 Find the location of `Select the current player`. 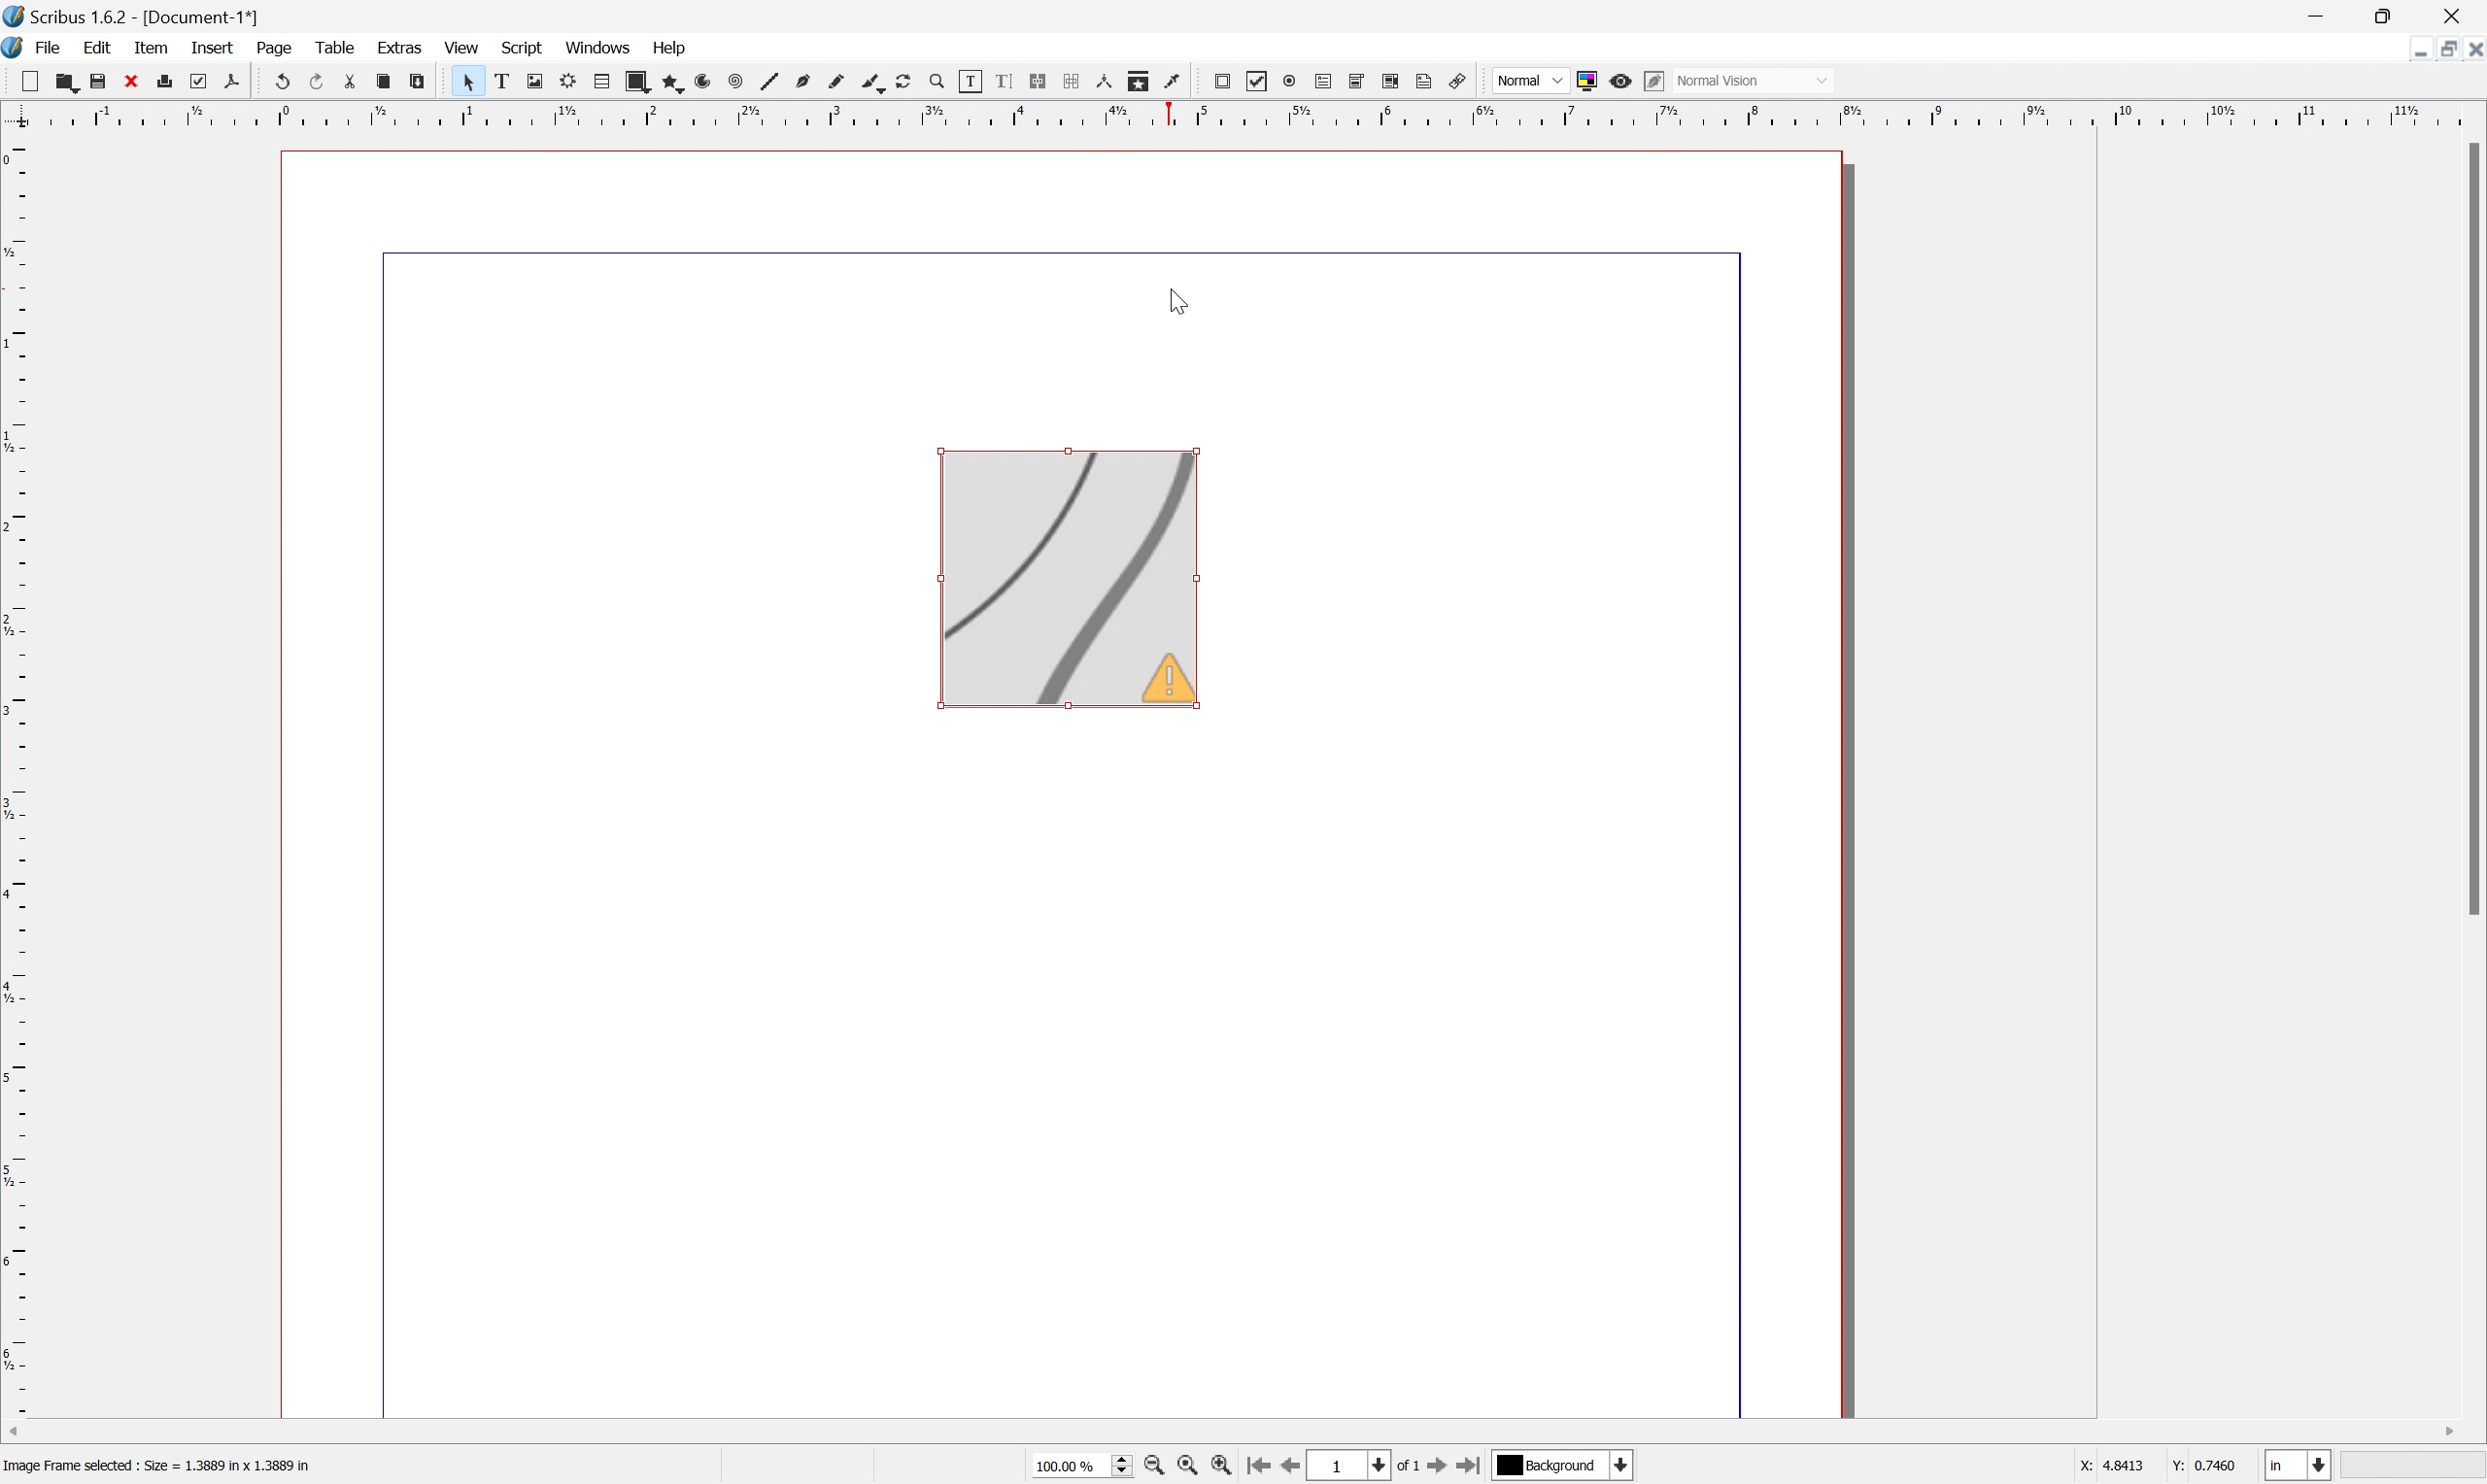

Select the current player is located at coordinates (1560, 1468).